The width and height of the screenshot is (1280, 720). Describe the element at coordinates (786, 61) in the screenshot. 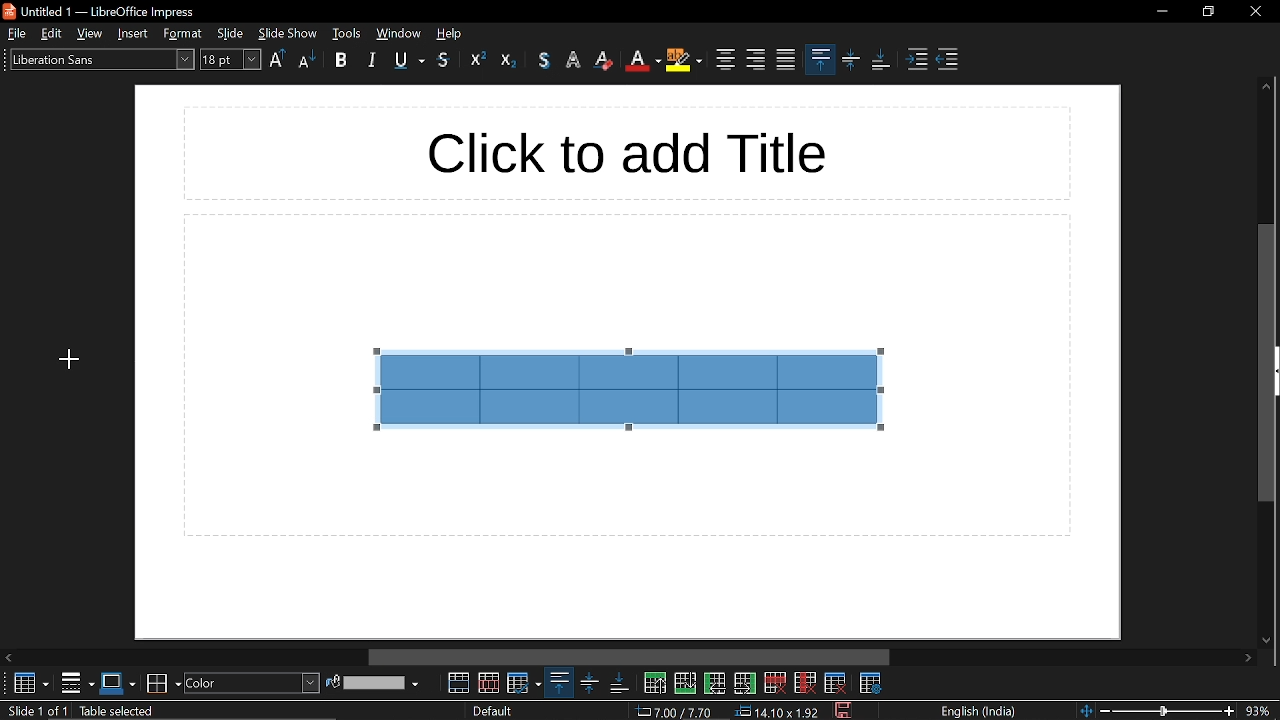

I see `justified` at that location.